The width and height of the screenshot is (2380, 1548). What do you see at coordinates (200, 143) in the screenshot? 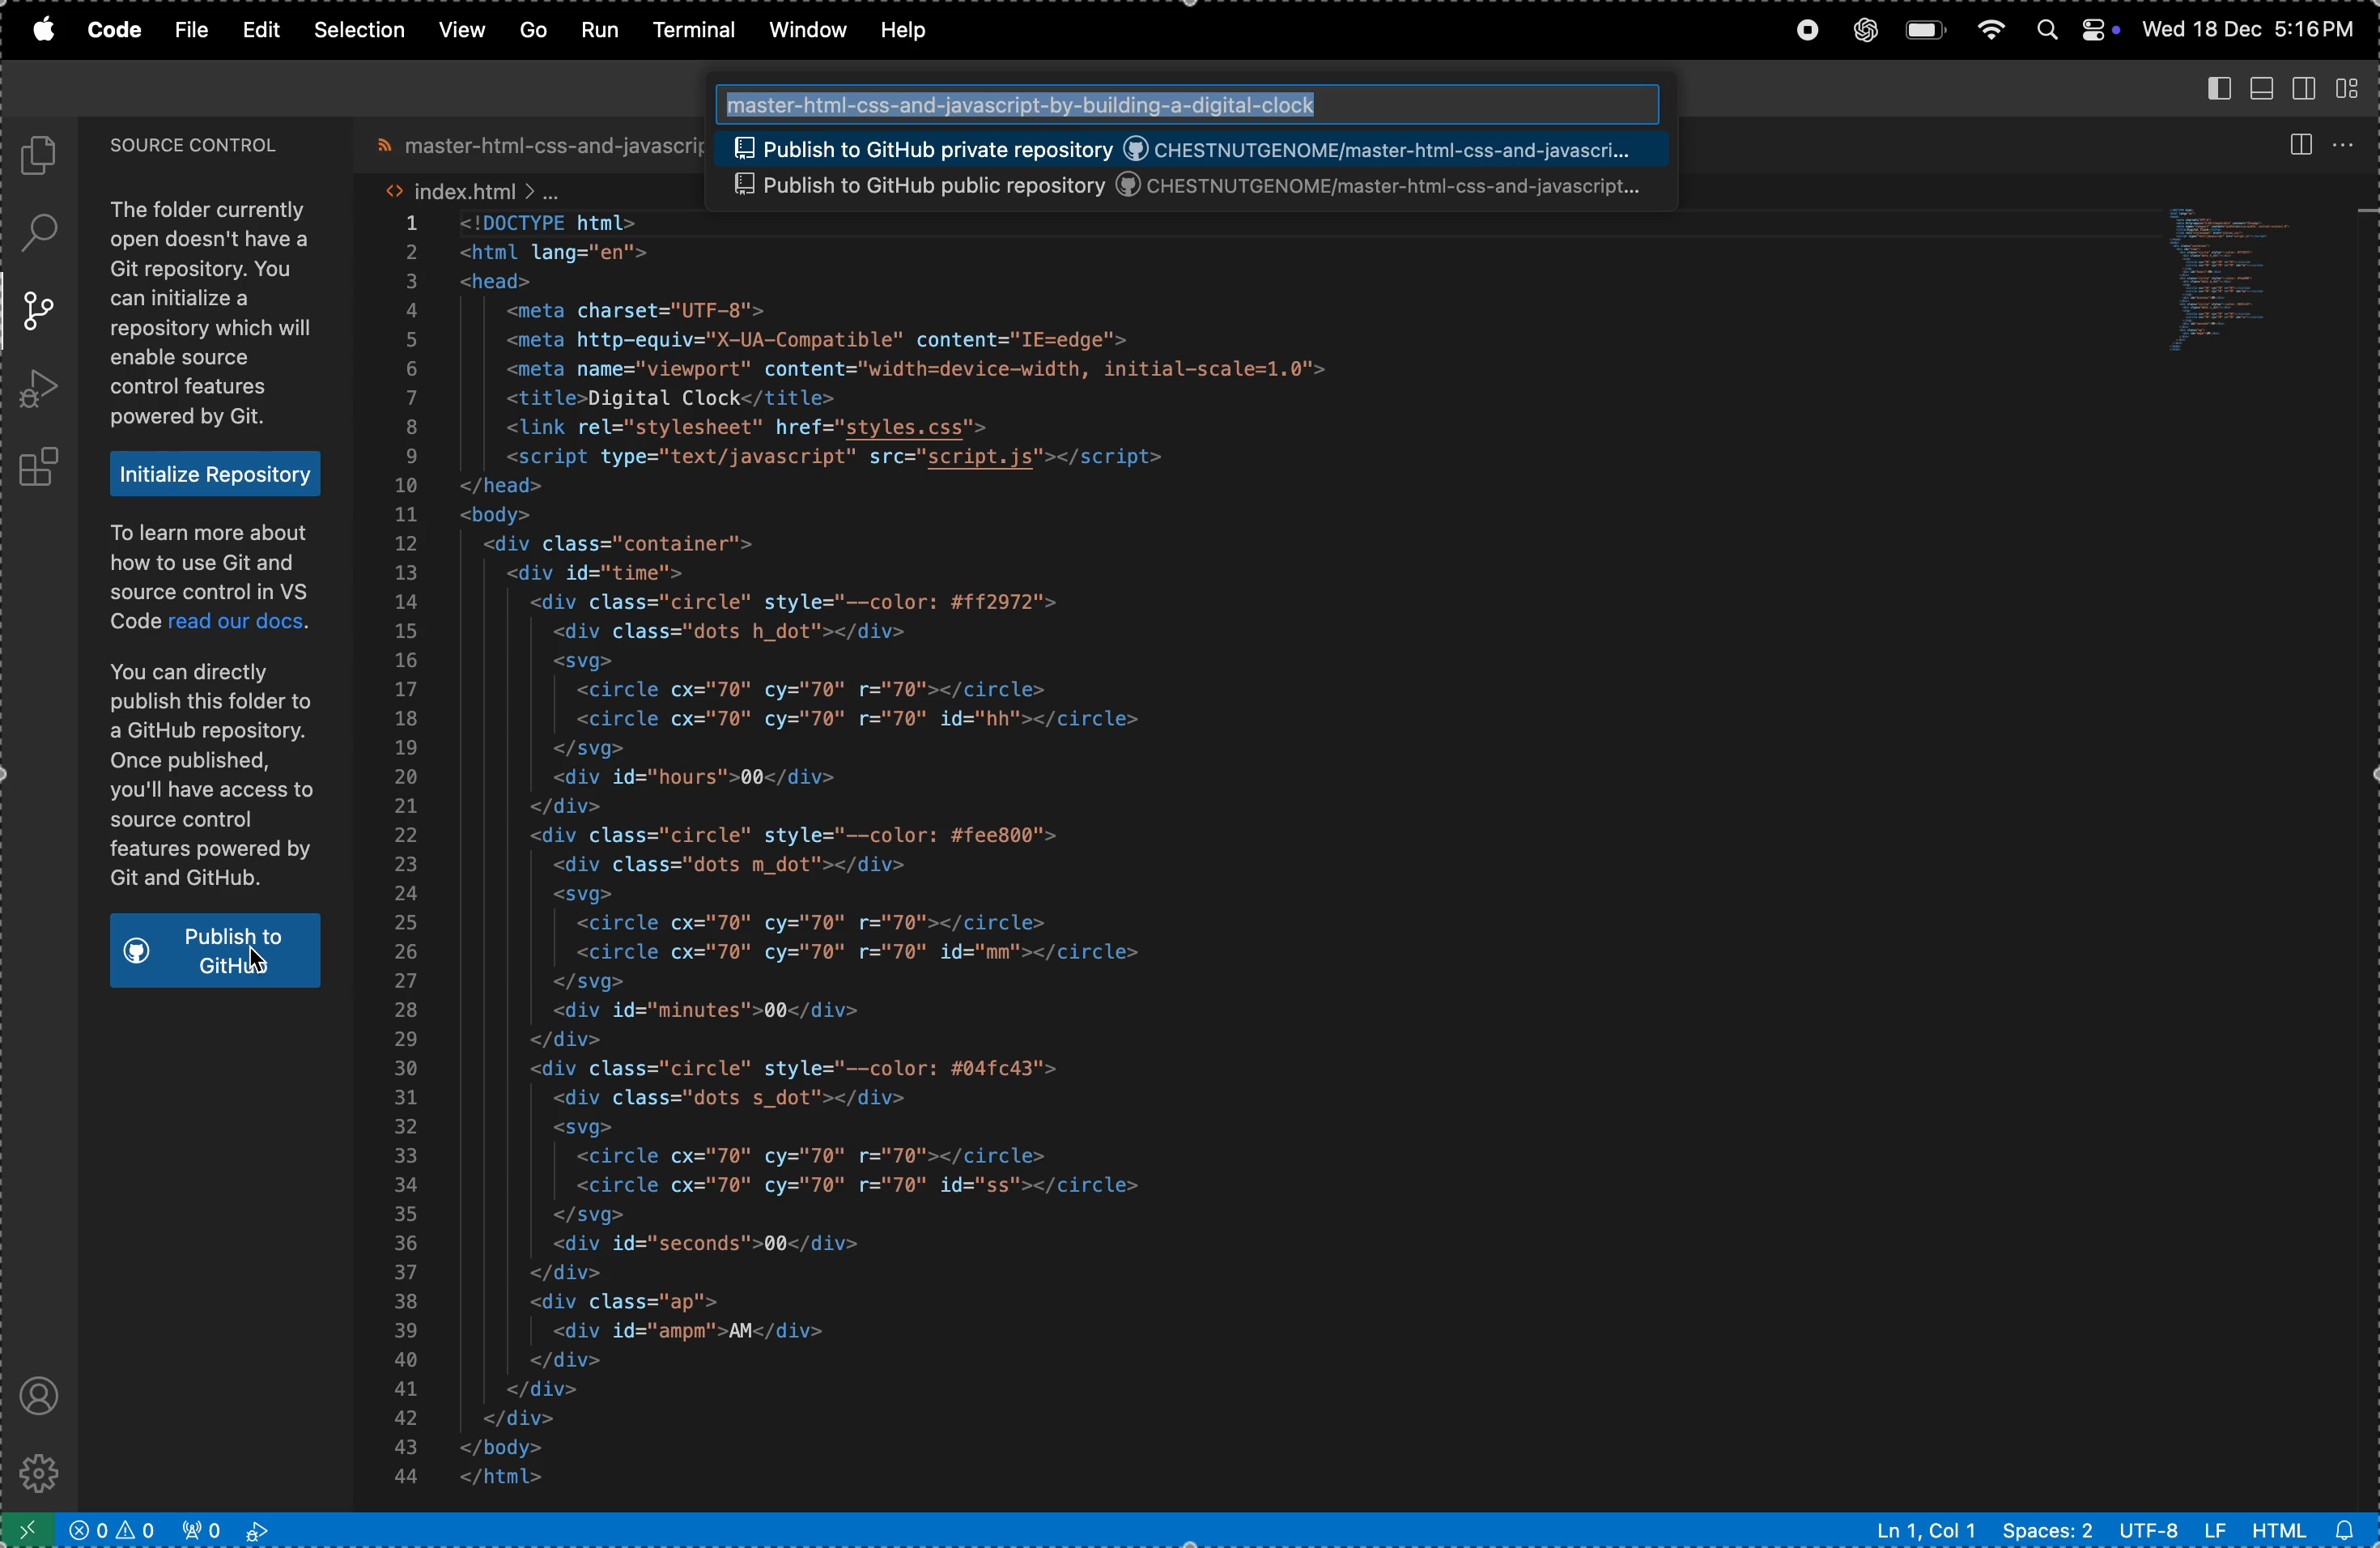
I see `source control` at bounding box center [200, 143].